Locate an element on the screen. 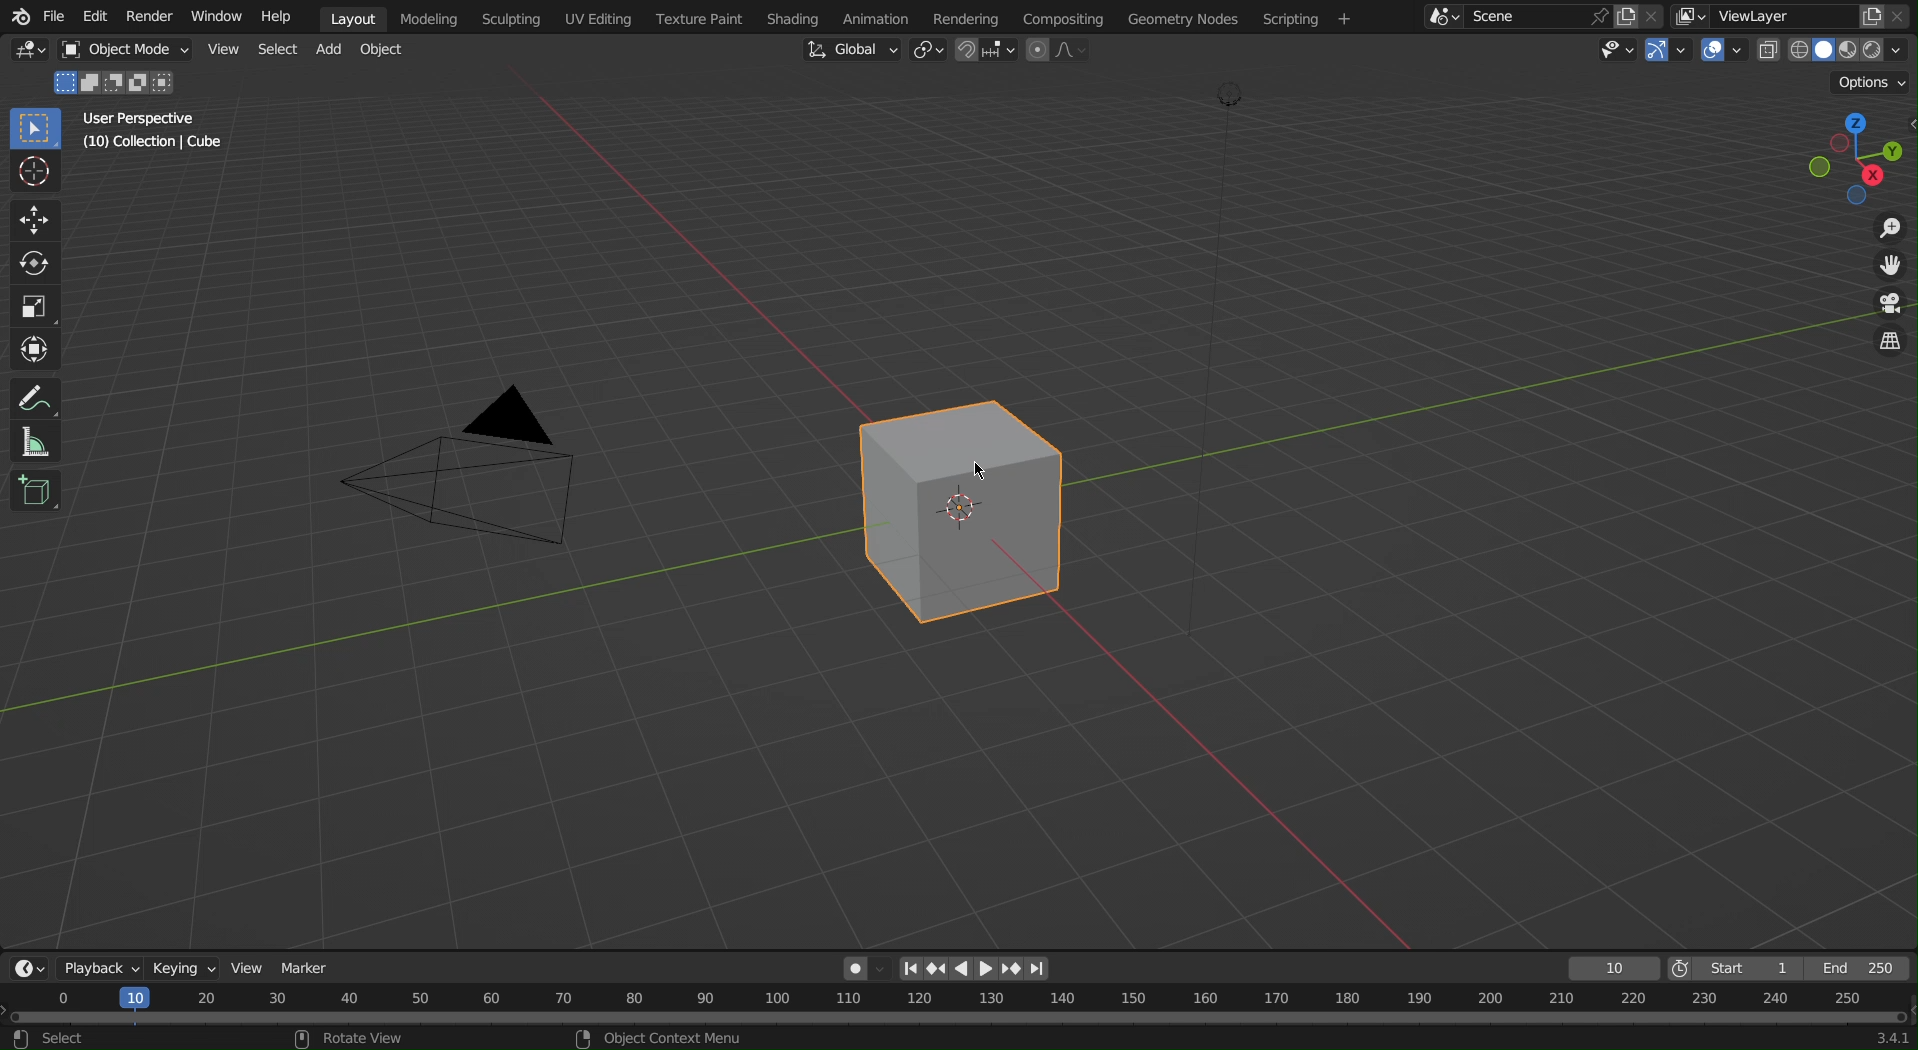 Image resolution: width=1918 pixels, height=1050 pixels. Modeling is located at coordinates (431, 16).